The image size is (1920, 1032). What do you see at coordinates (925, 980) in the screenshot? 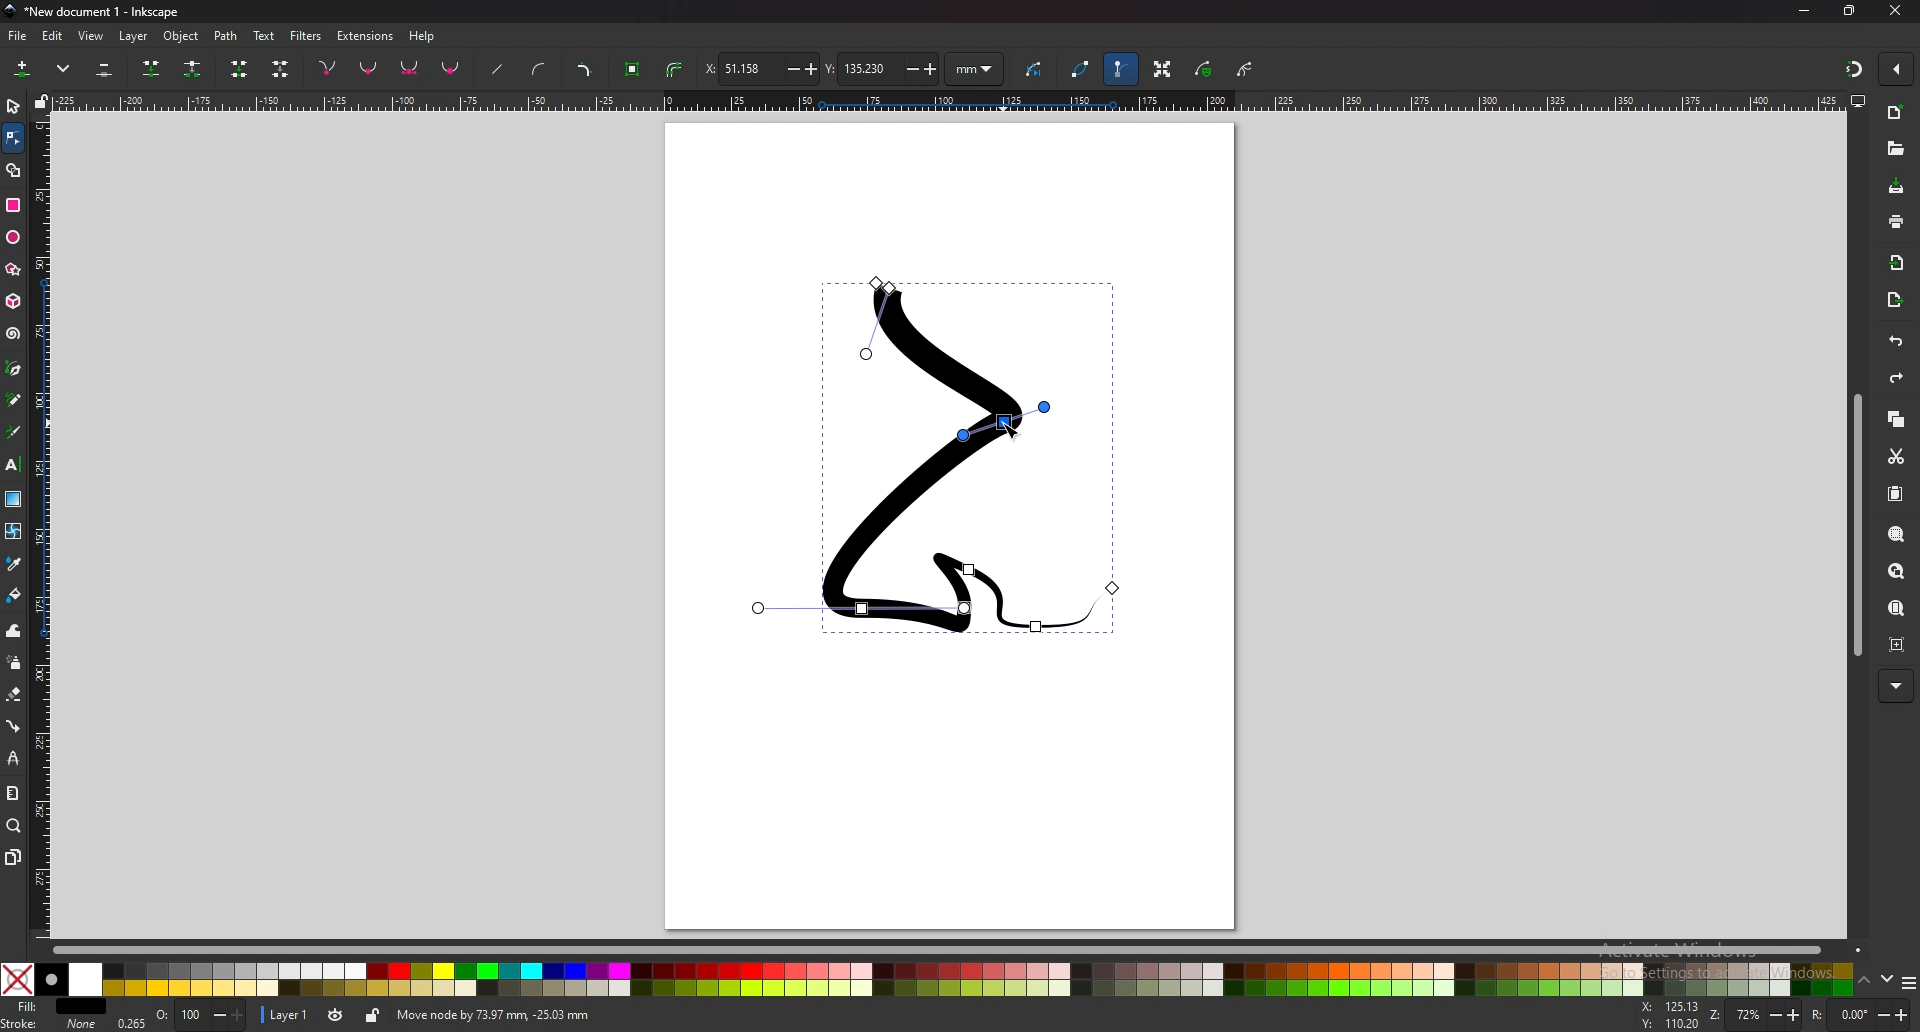
I see `colors` at bounding box center [925, 980].